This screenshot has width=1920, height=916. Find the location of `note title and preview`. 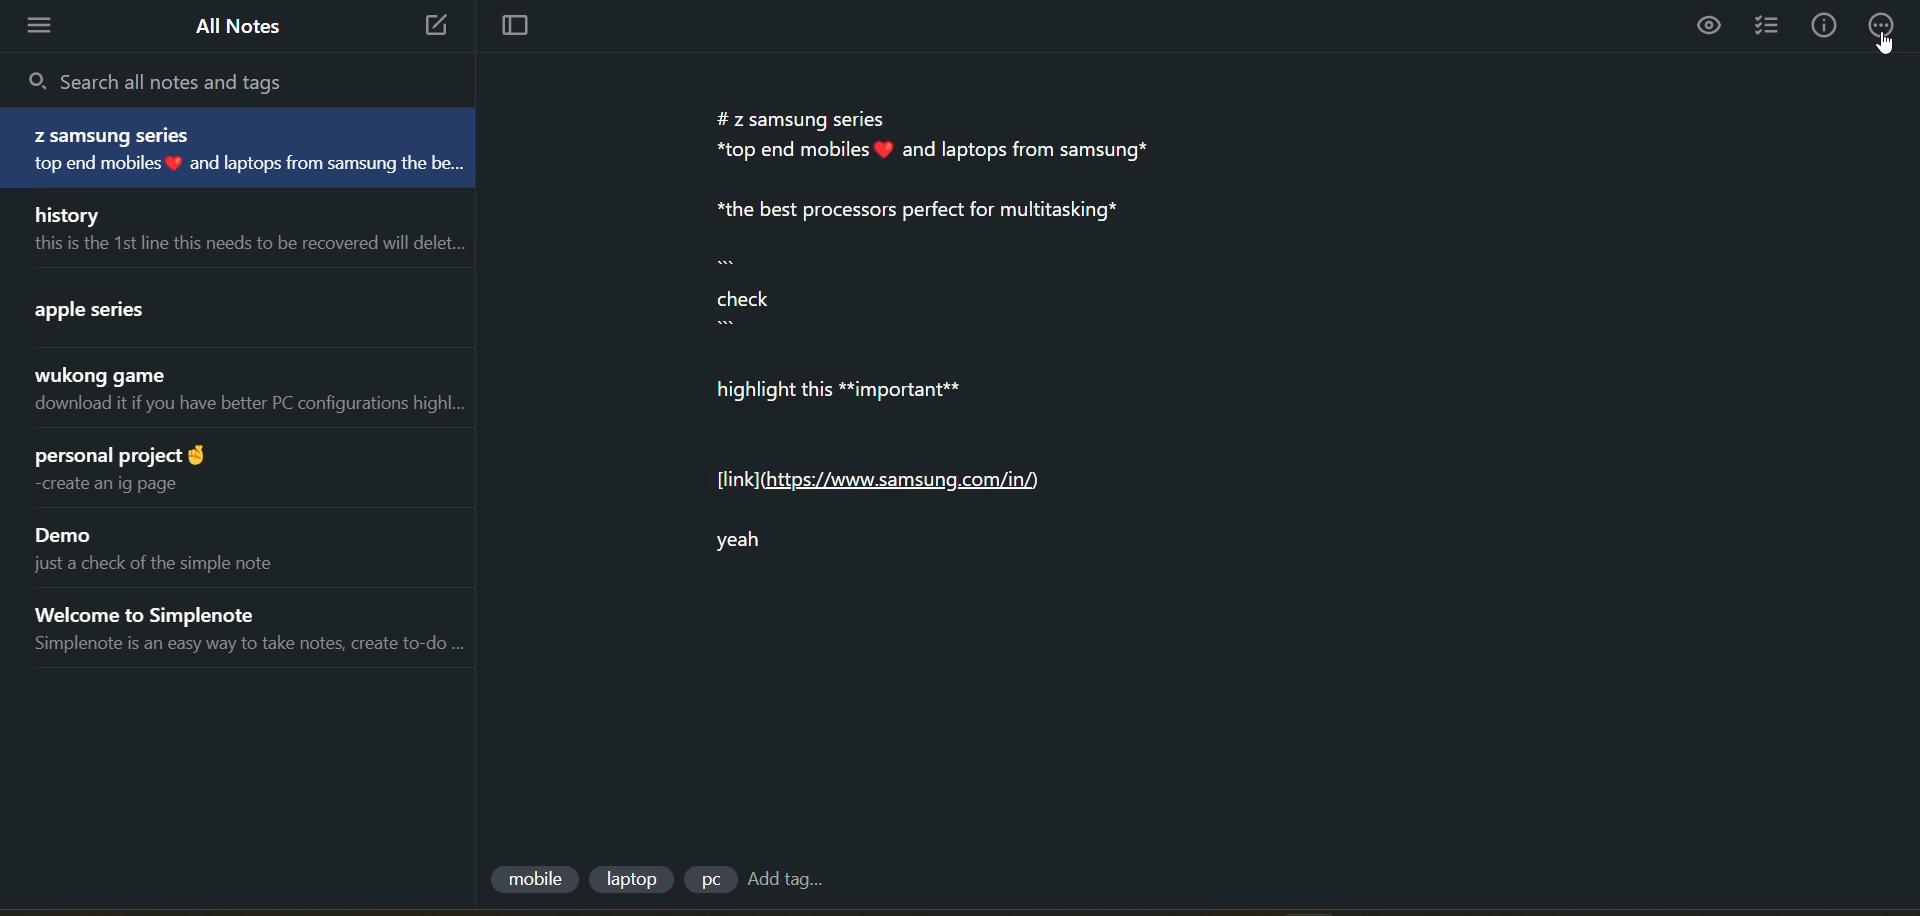

note title and preview is located at coordinates (222, 306).